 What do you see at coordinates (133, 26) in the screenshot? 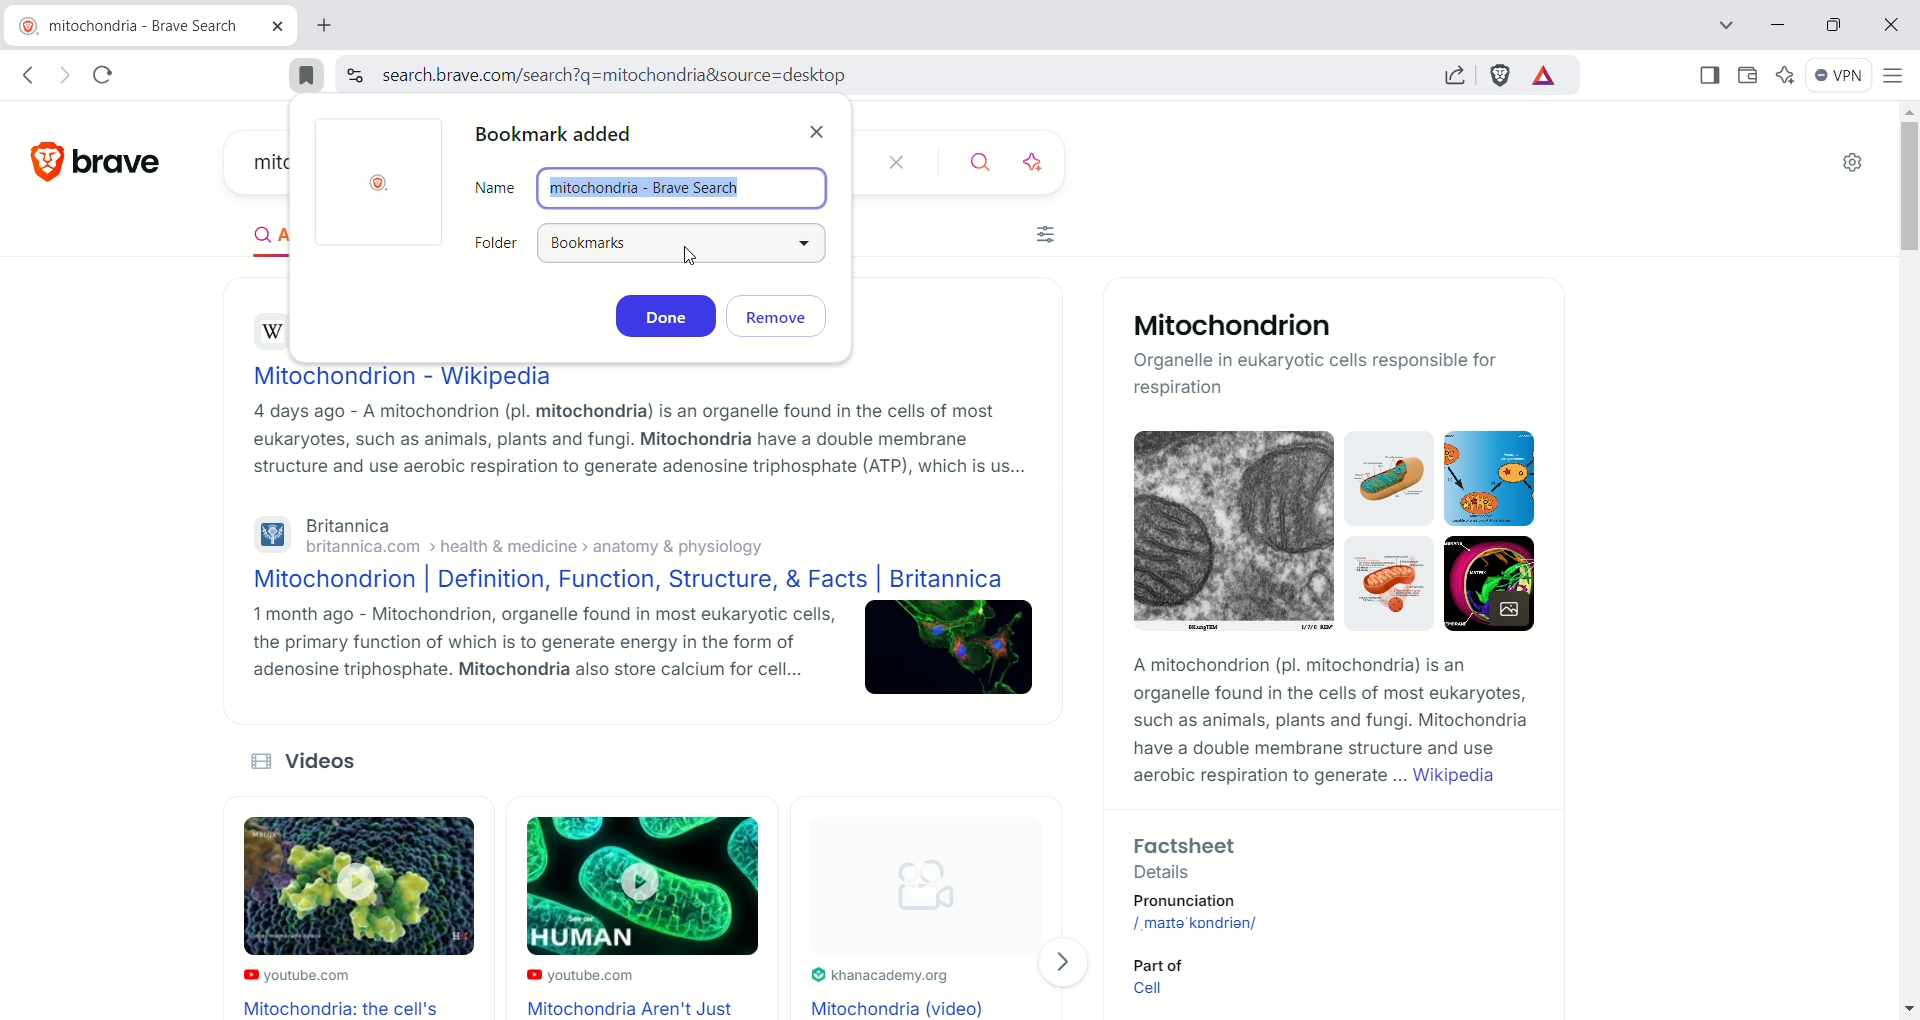
I see `current tab` at bounding box center [133, 26].